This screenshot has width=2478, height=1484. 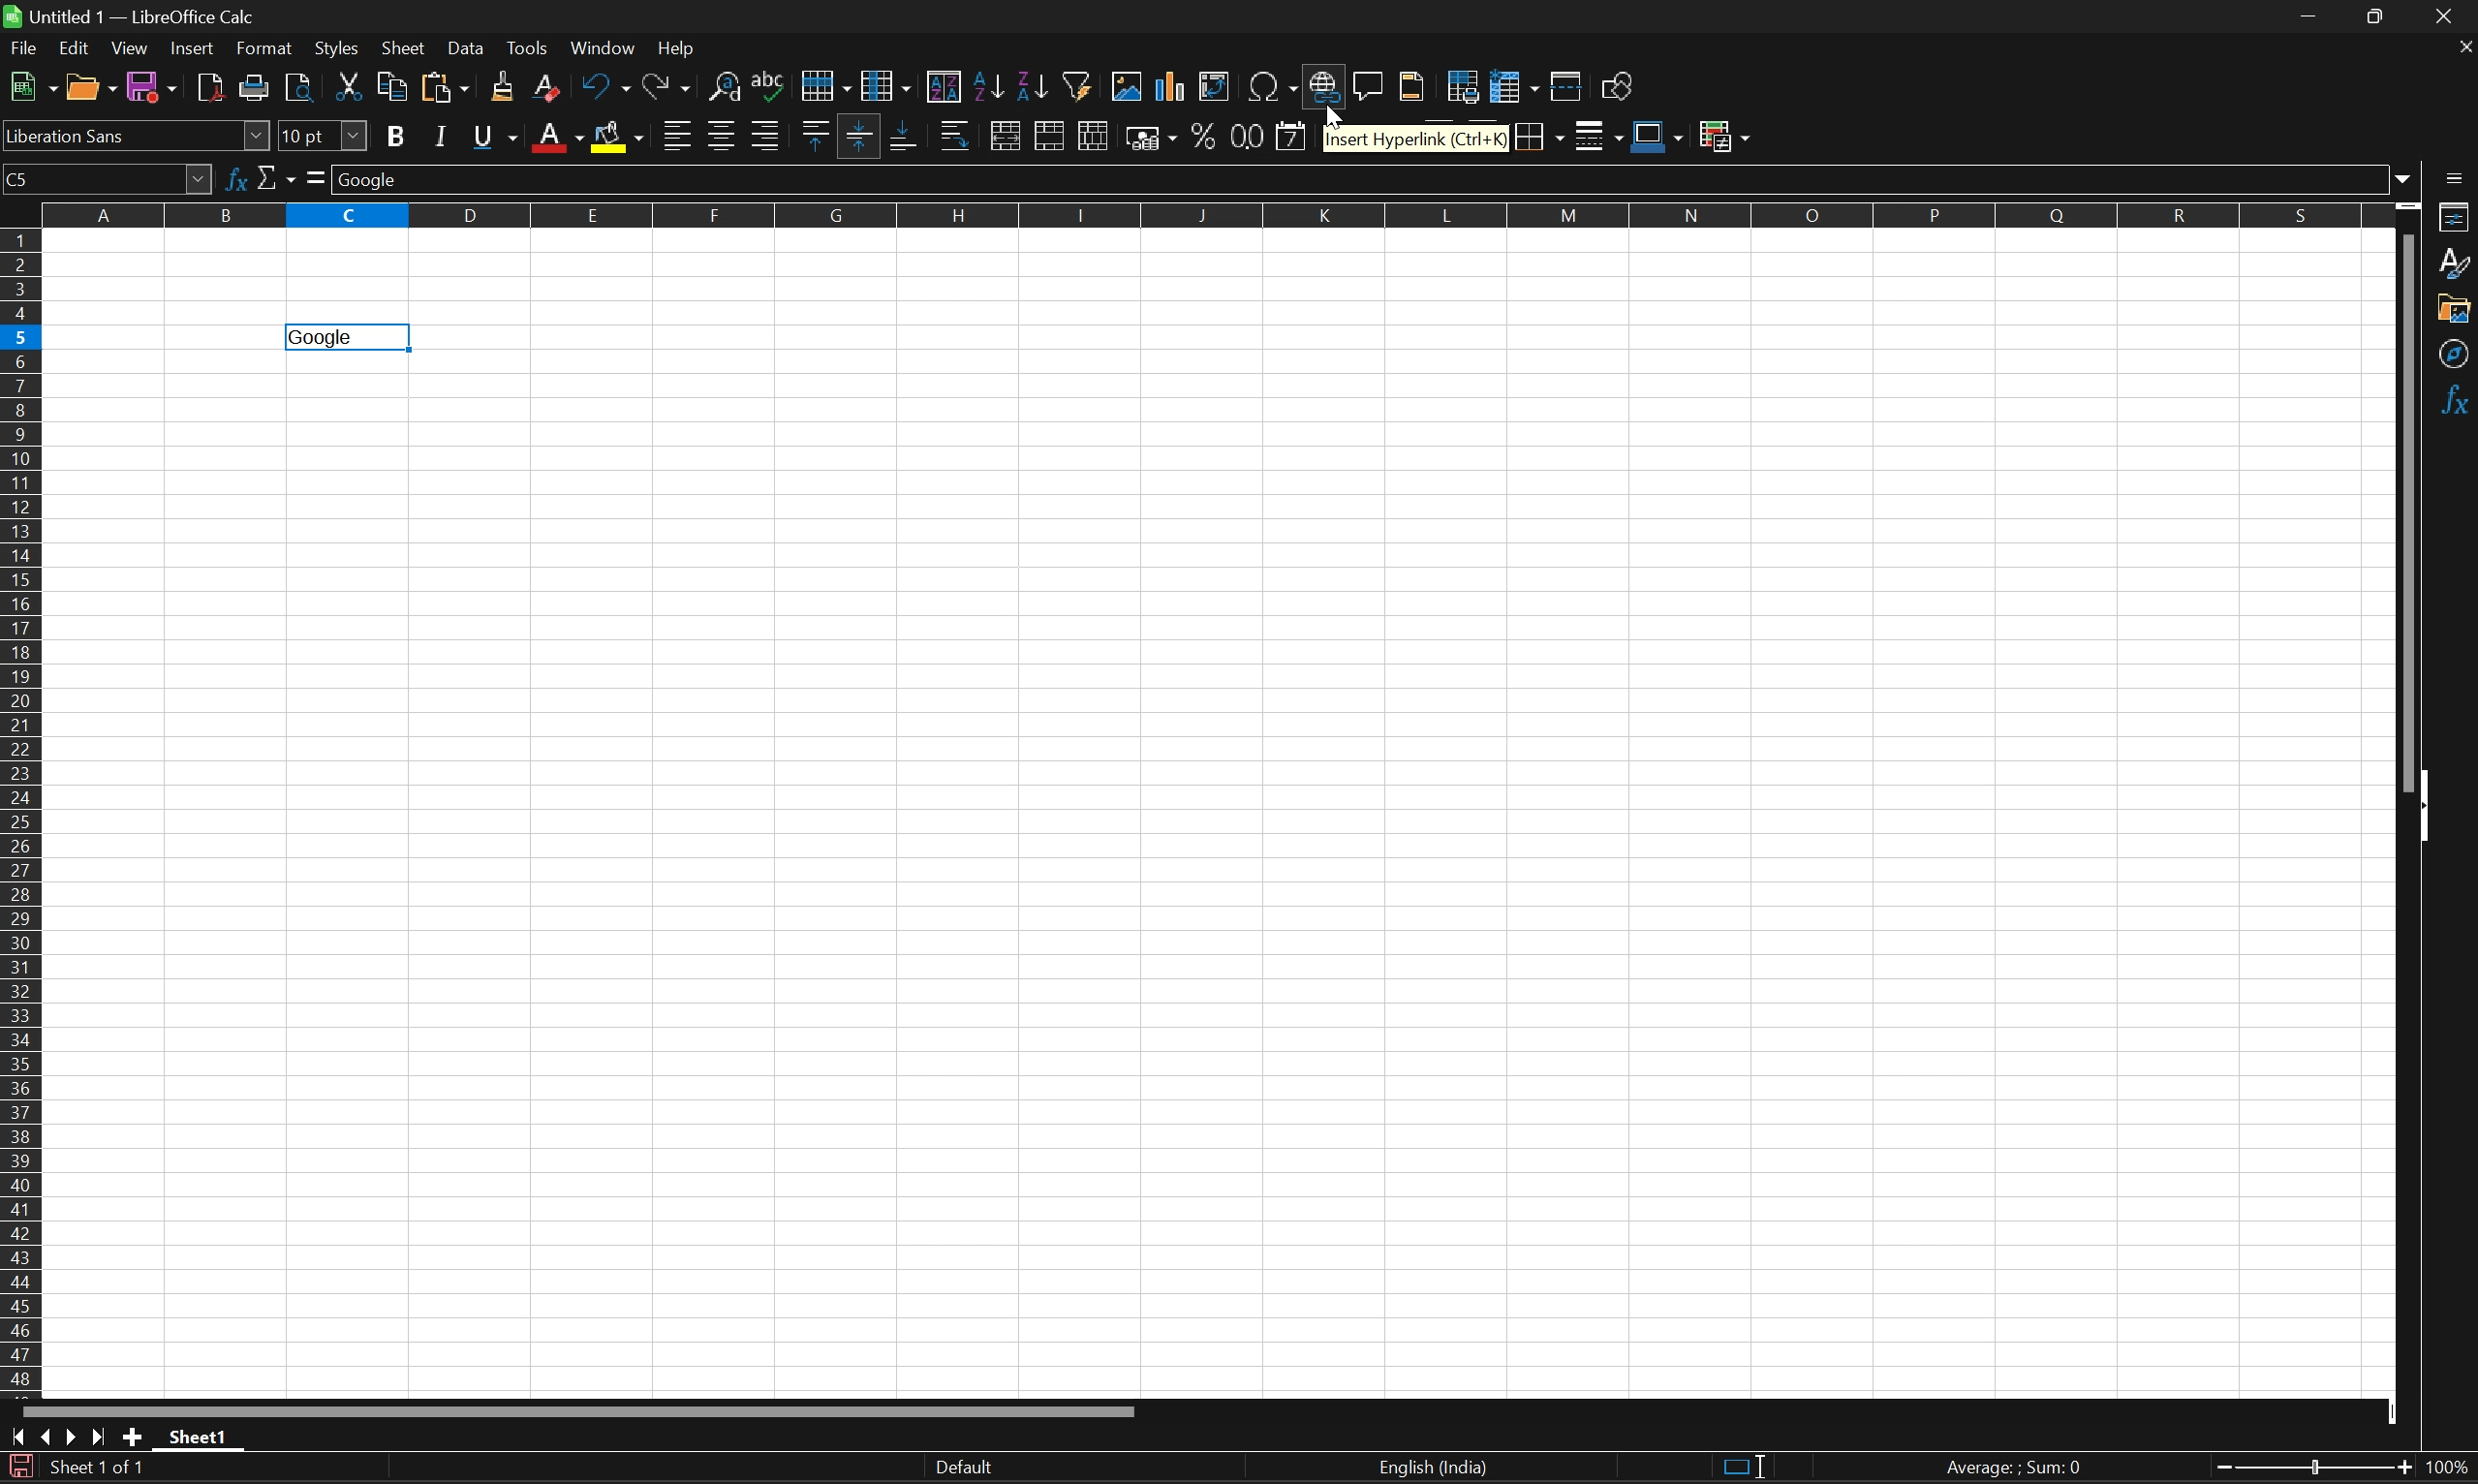 I want to click on Format as date, so click(x=1293, y=138).